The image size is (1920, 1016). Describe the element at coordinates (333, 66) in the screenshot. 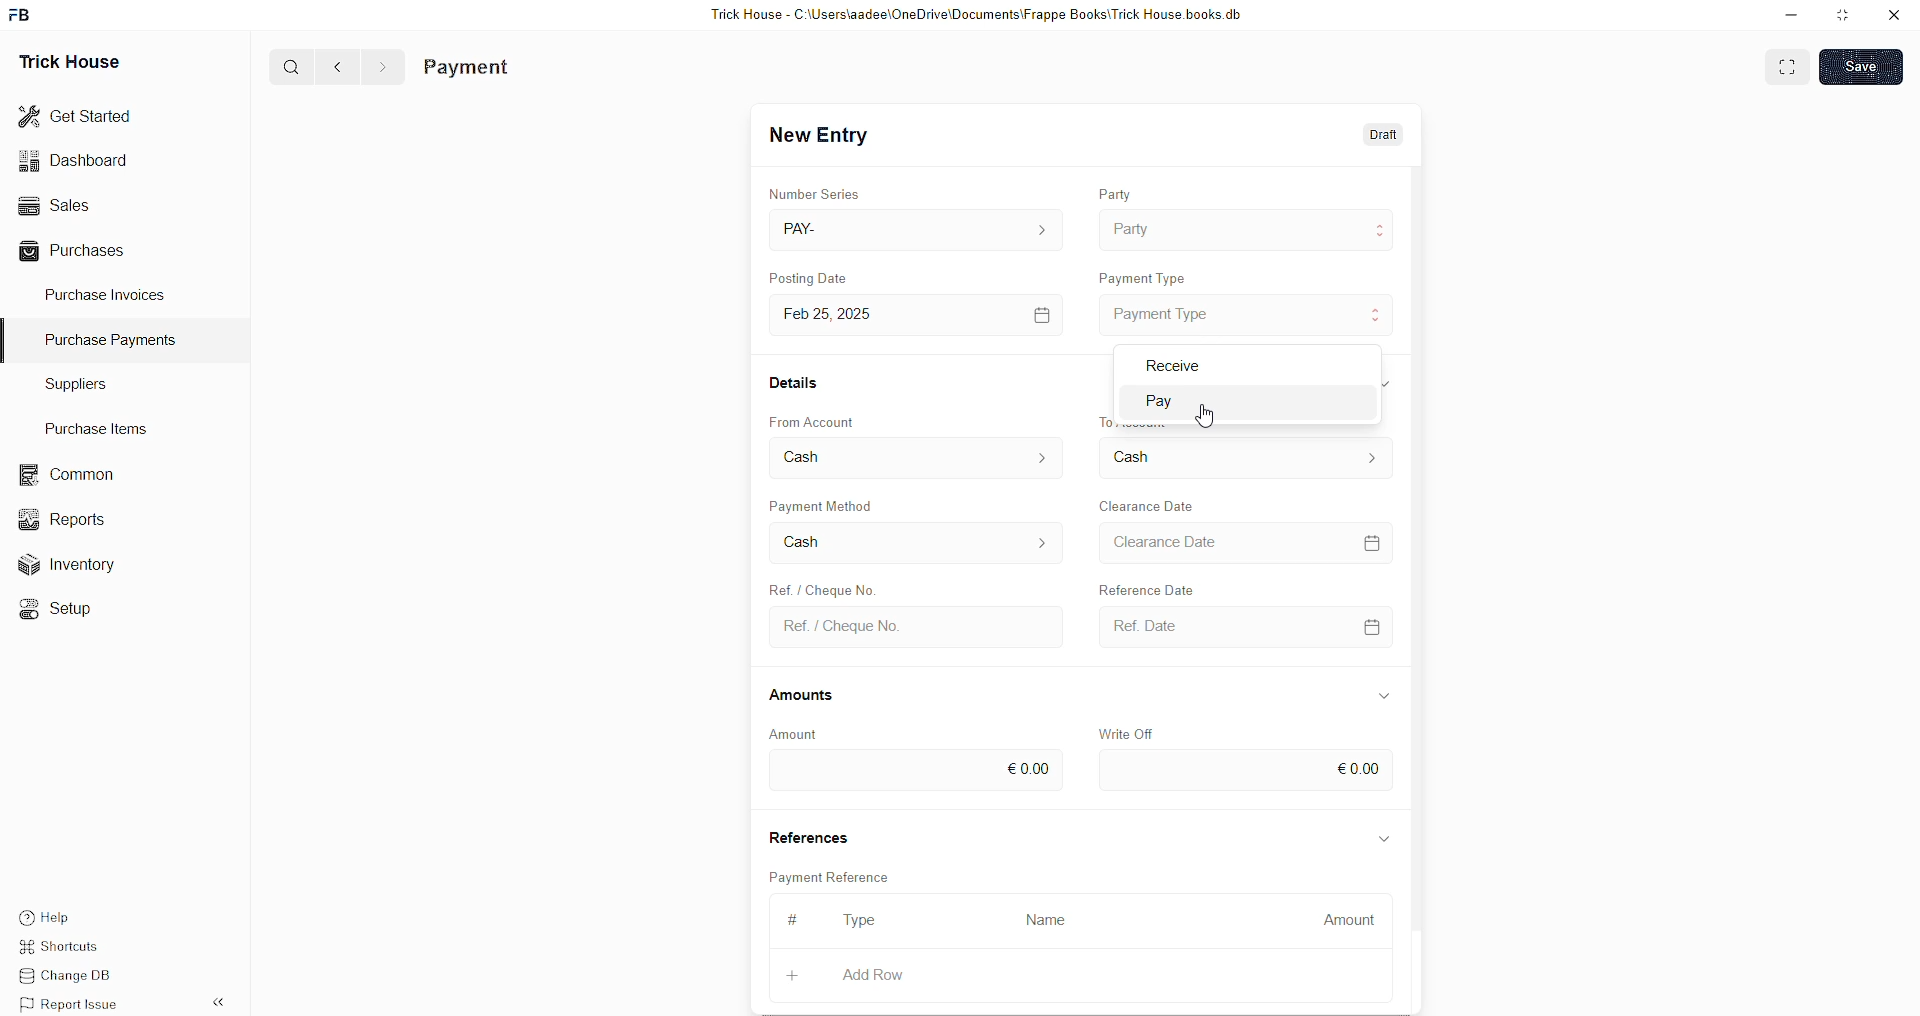

I see `<` at that location.